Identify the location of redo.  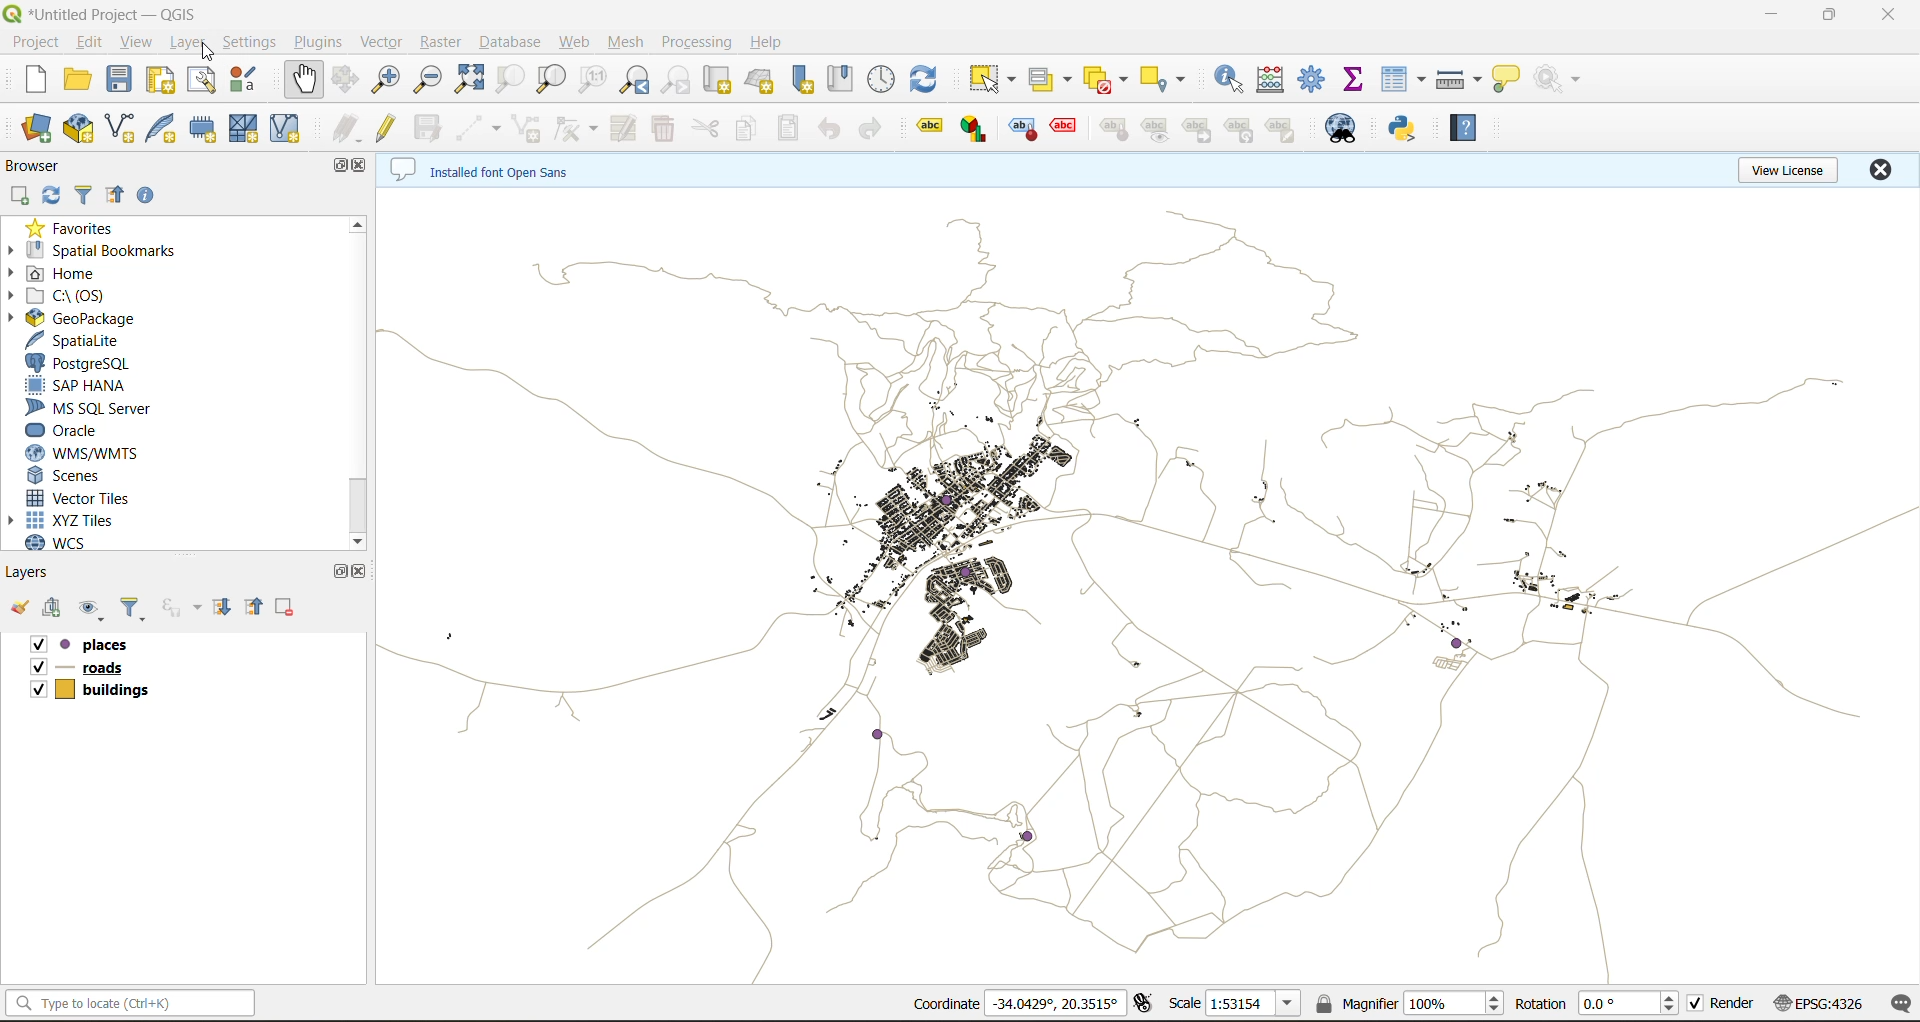
(877, 129).